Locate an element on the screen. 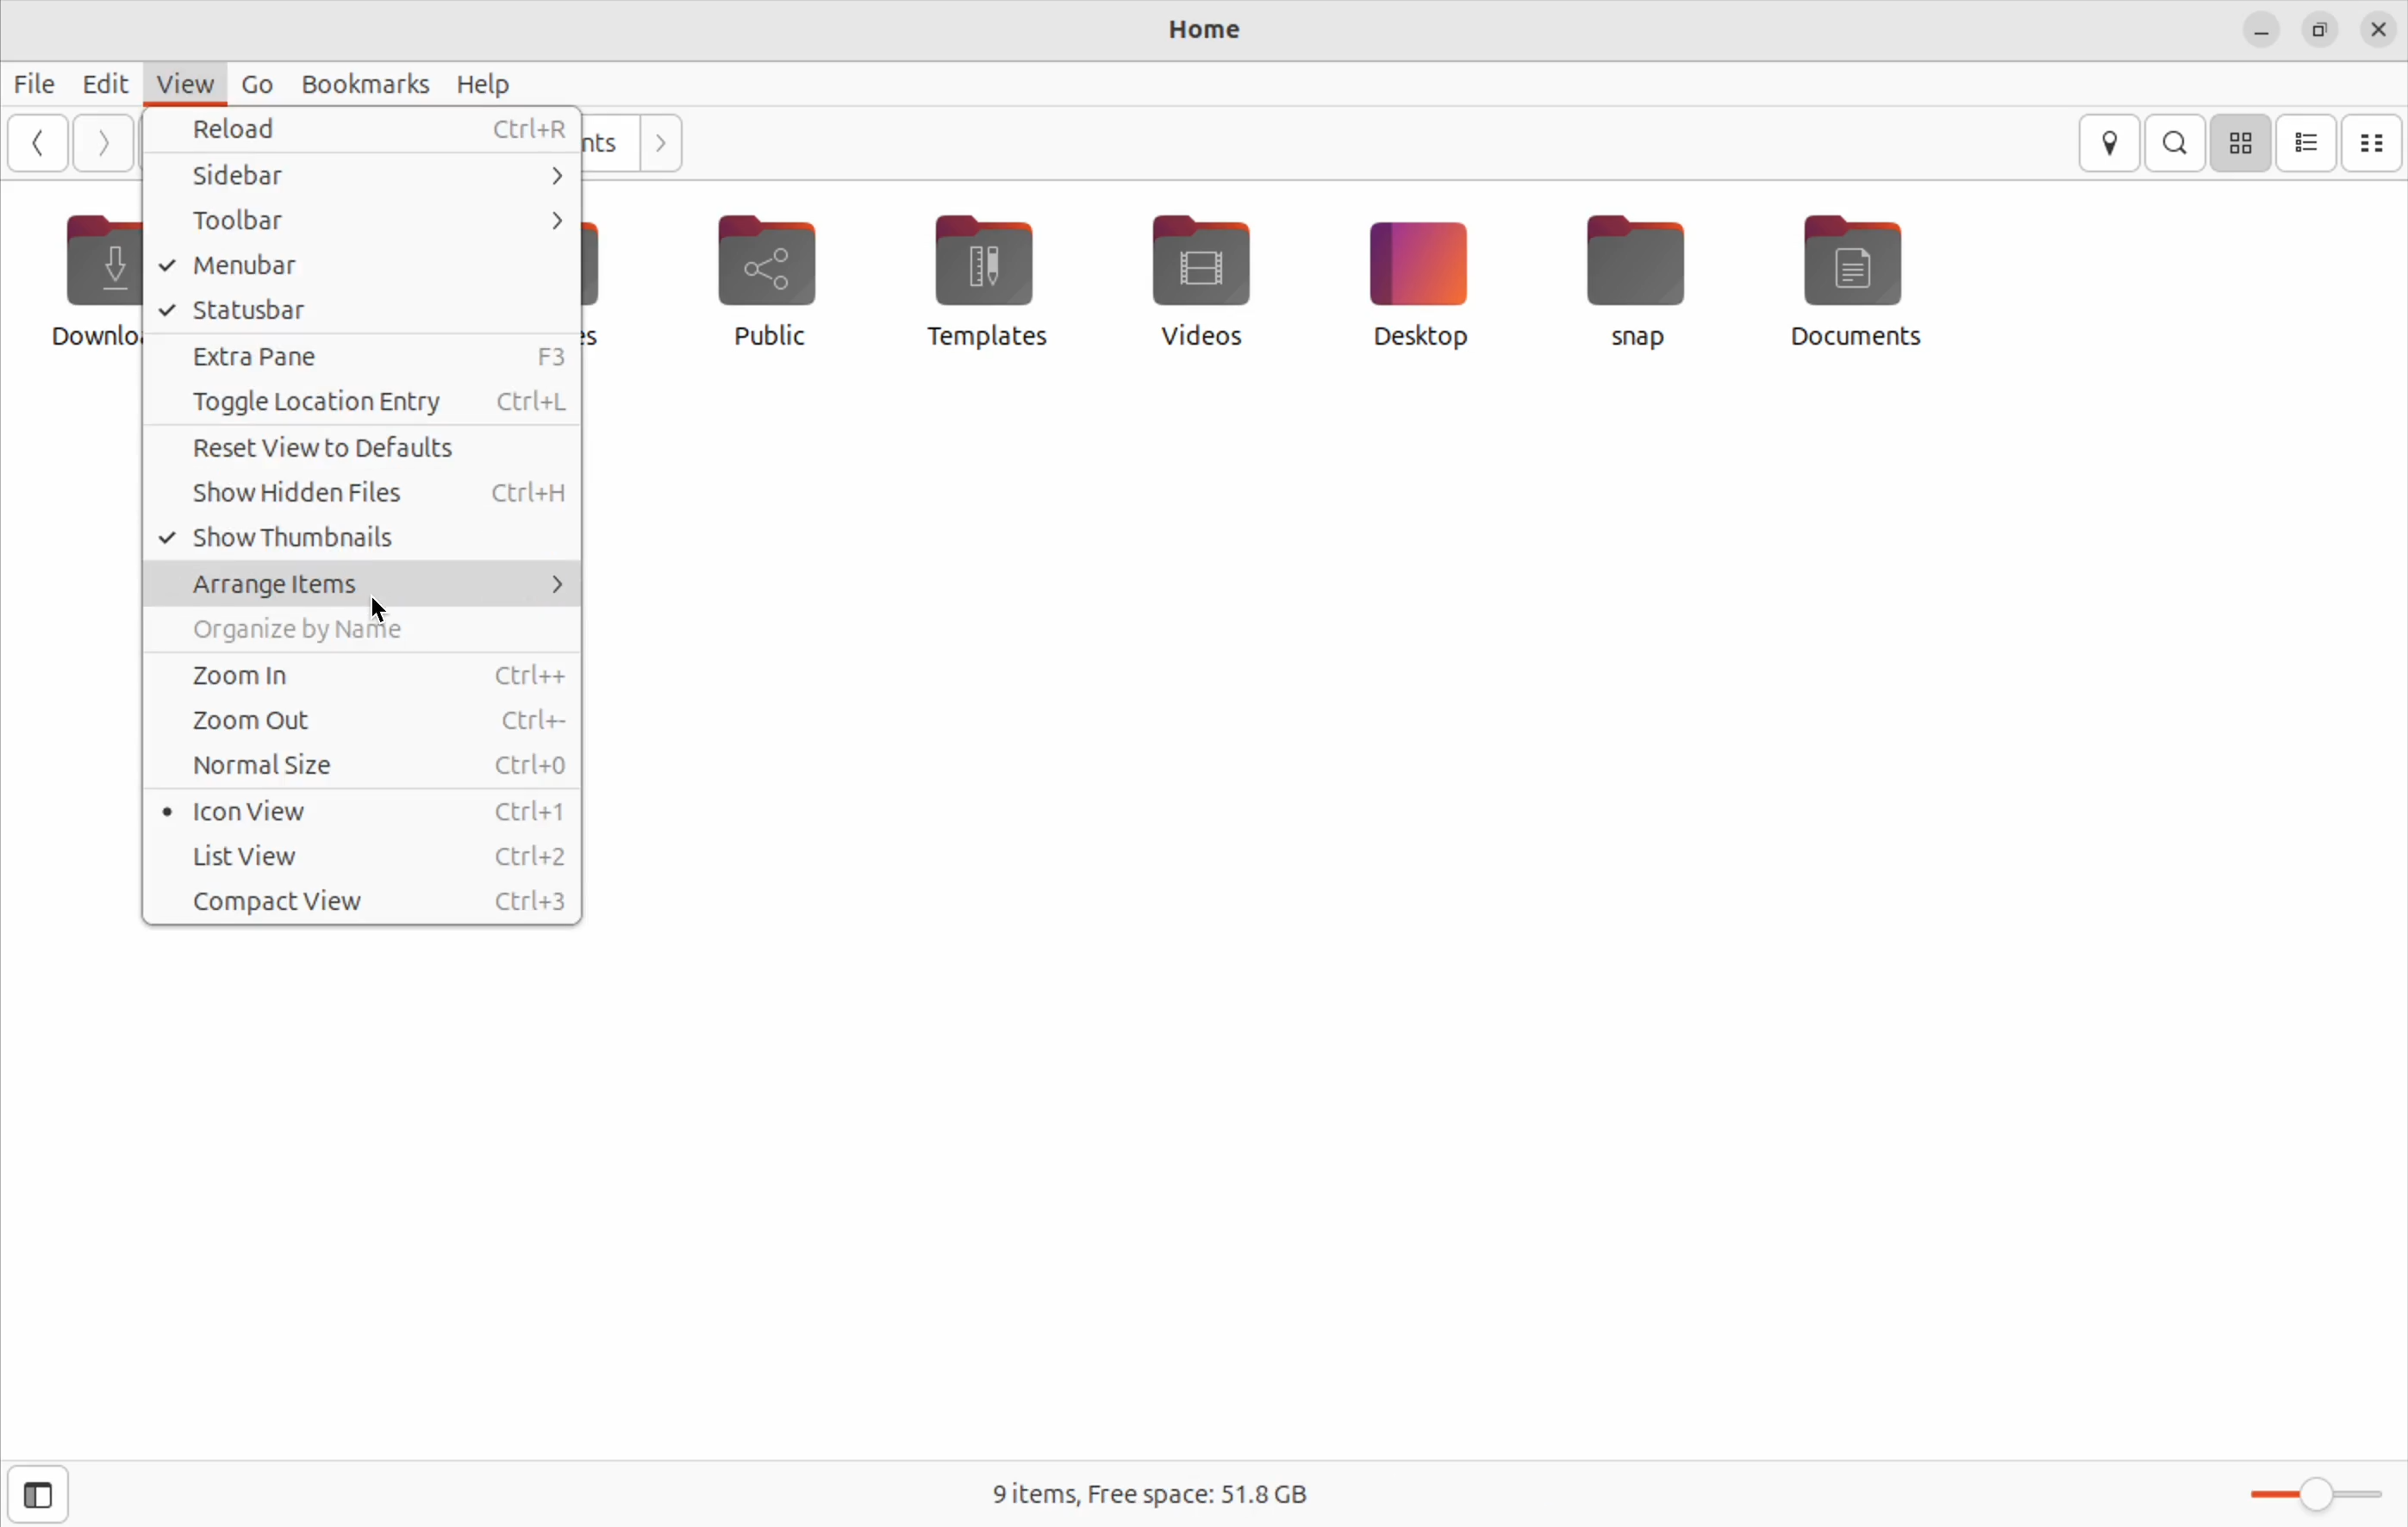 The width and height of the screenshot is (2408, 1527). Edit is located at coordinates (106, 83).